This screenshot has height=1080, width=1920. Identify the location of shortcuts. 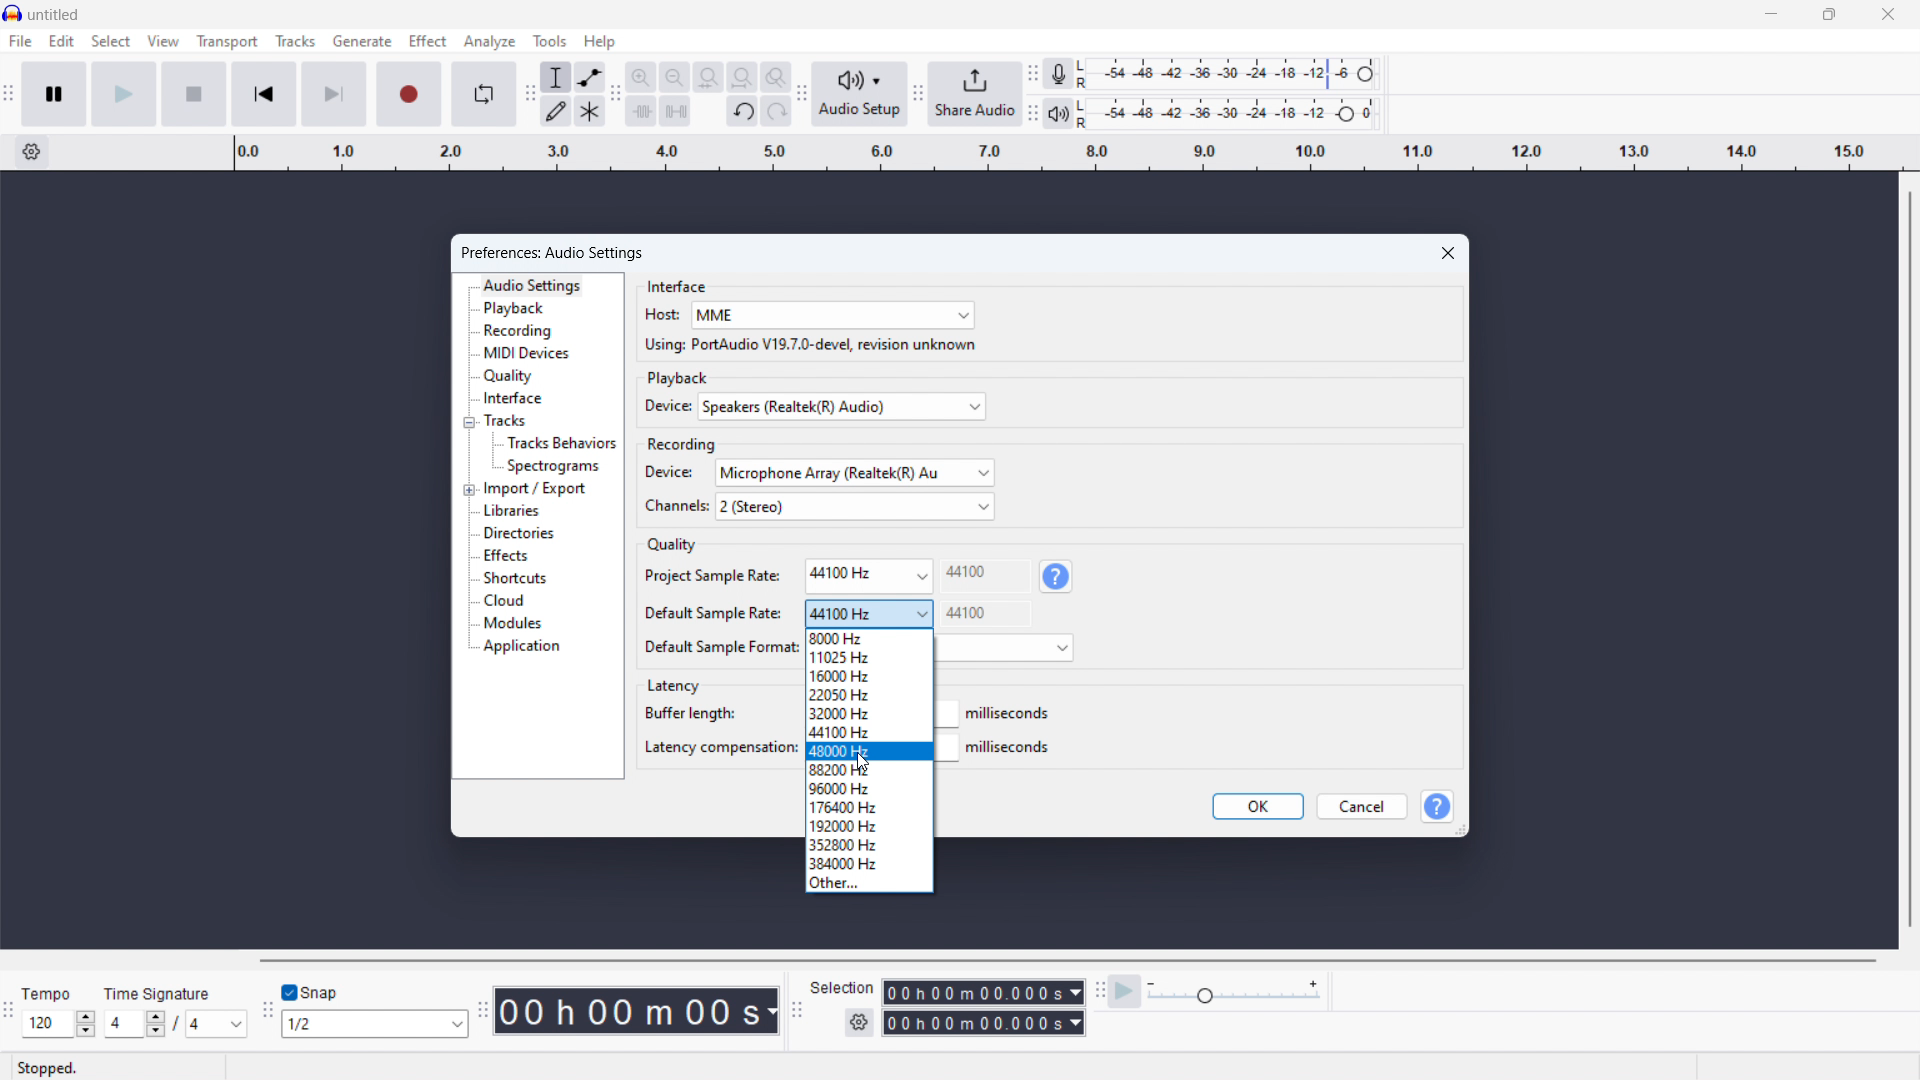
(514, 578).